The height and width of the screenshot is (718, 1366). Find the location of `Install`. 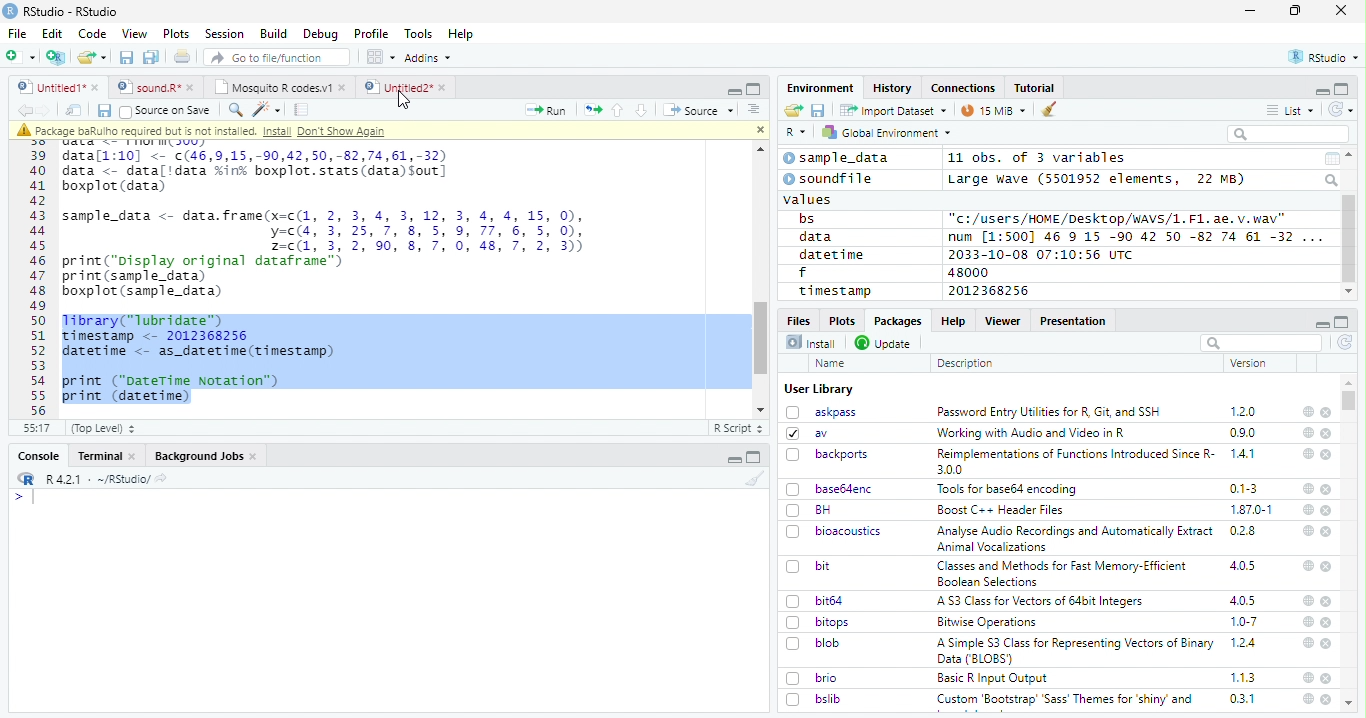

Install is located at coordinates (811, 342).